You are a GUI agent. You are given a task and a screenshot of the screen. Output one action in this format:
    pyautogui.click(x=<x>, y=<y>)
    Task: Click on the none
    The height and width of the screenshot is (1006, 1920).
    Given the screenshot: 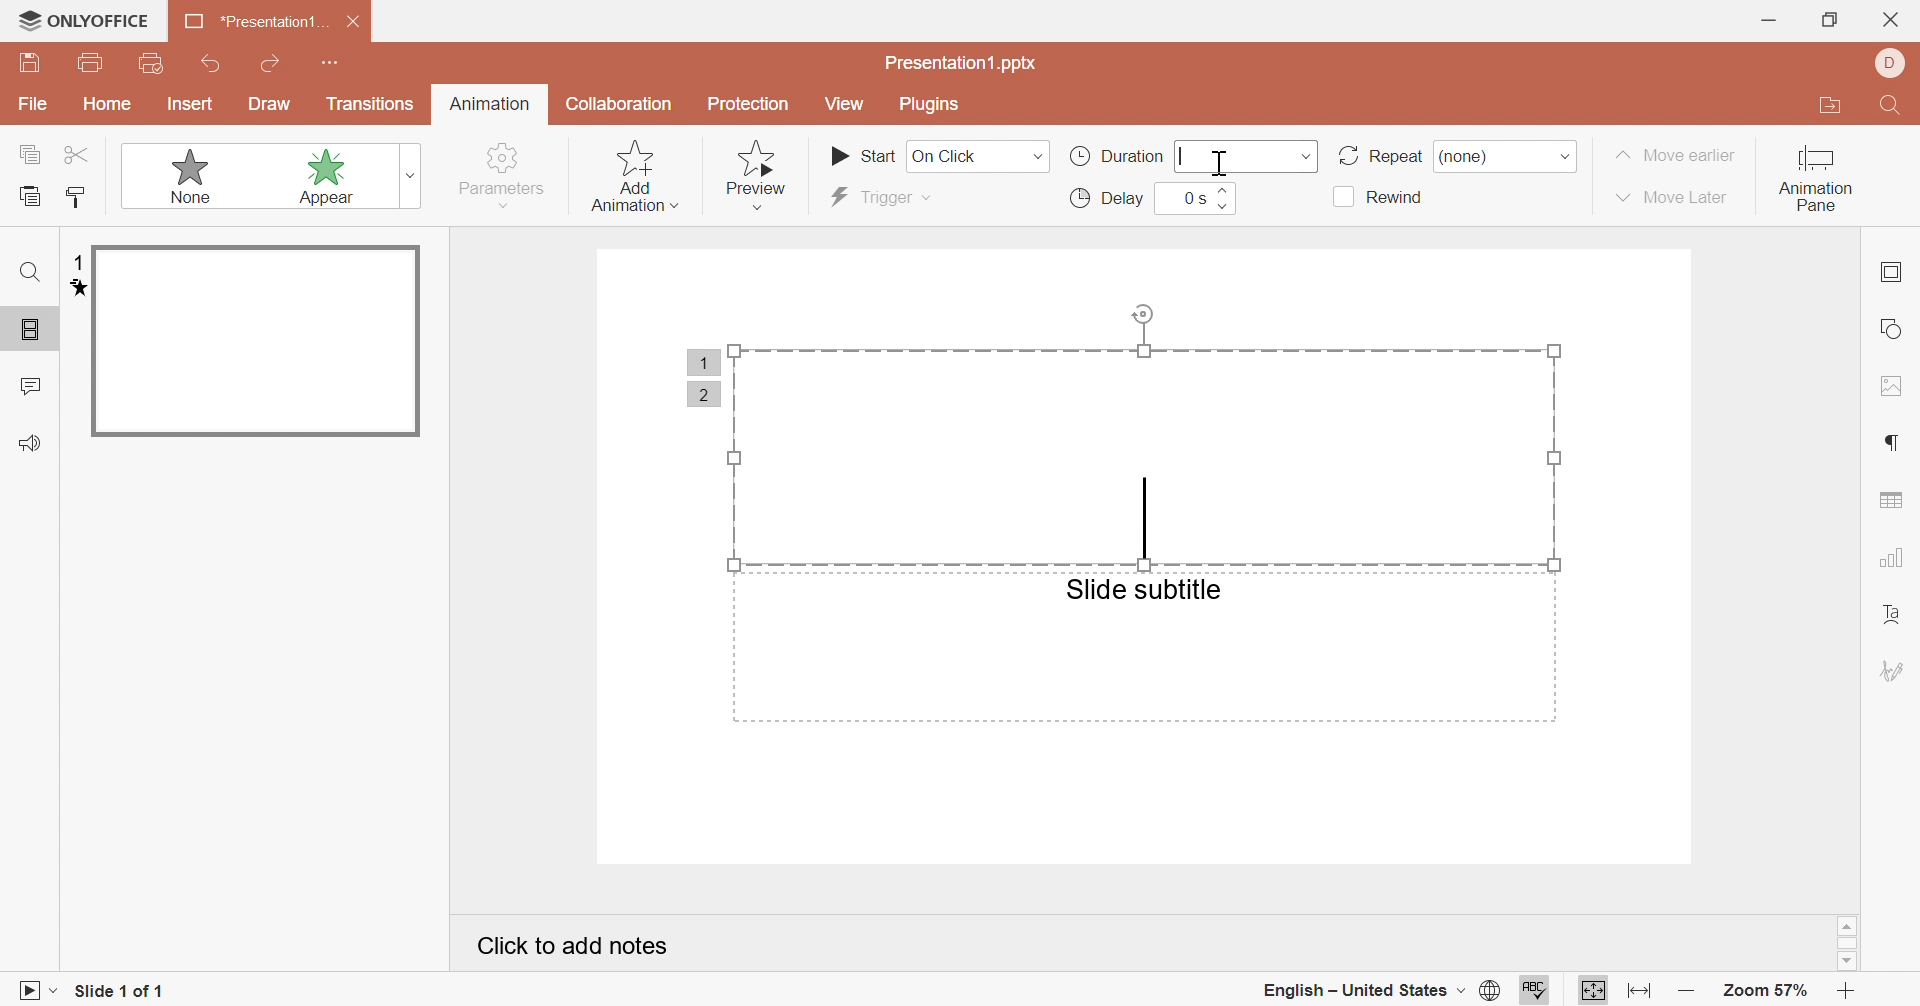 What is the action you would take?
    pyautogui.click(x=1477, y=156)
    